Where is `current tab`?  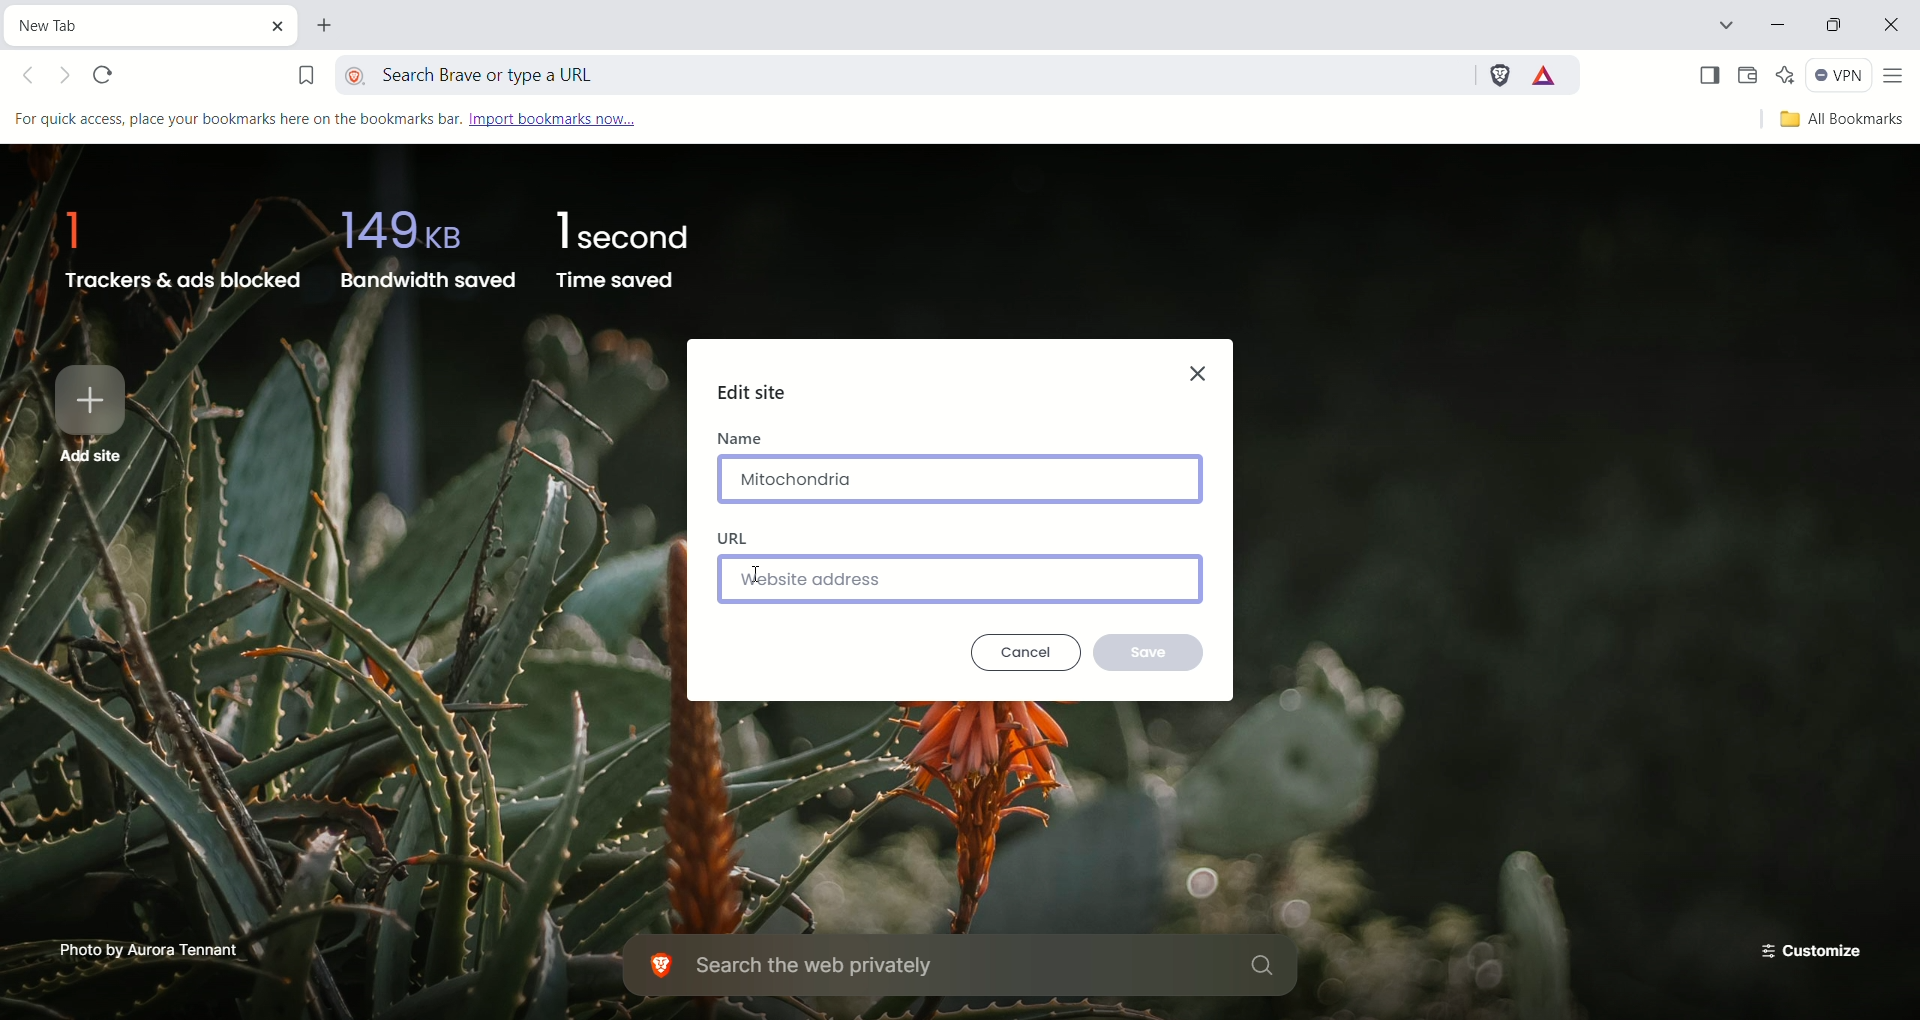
current tab is located at coordinates (135, 23).